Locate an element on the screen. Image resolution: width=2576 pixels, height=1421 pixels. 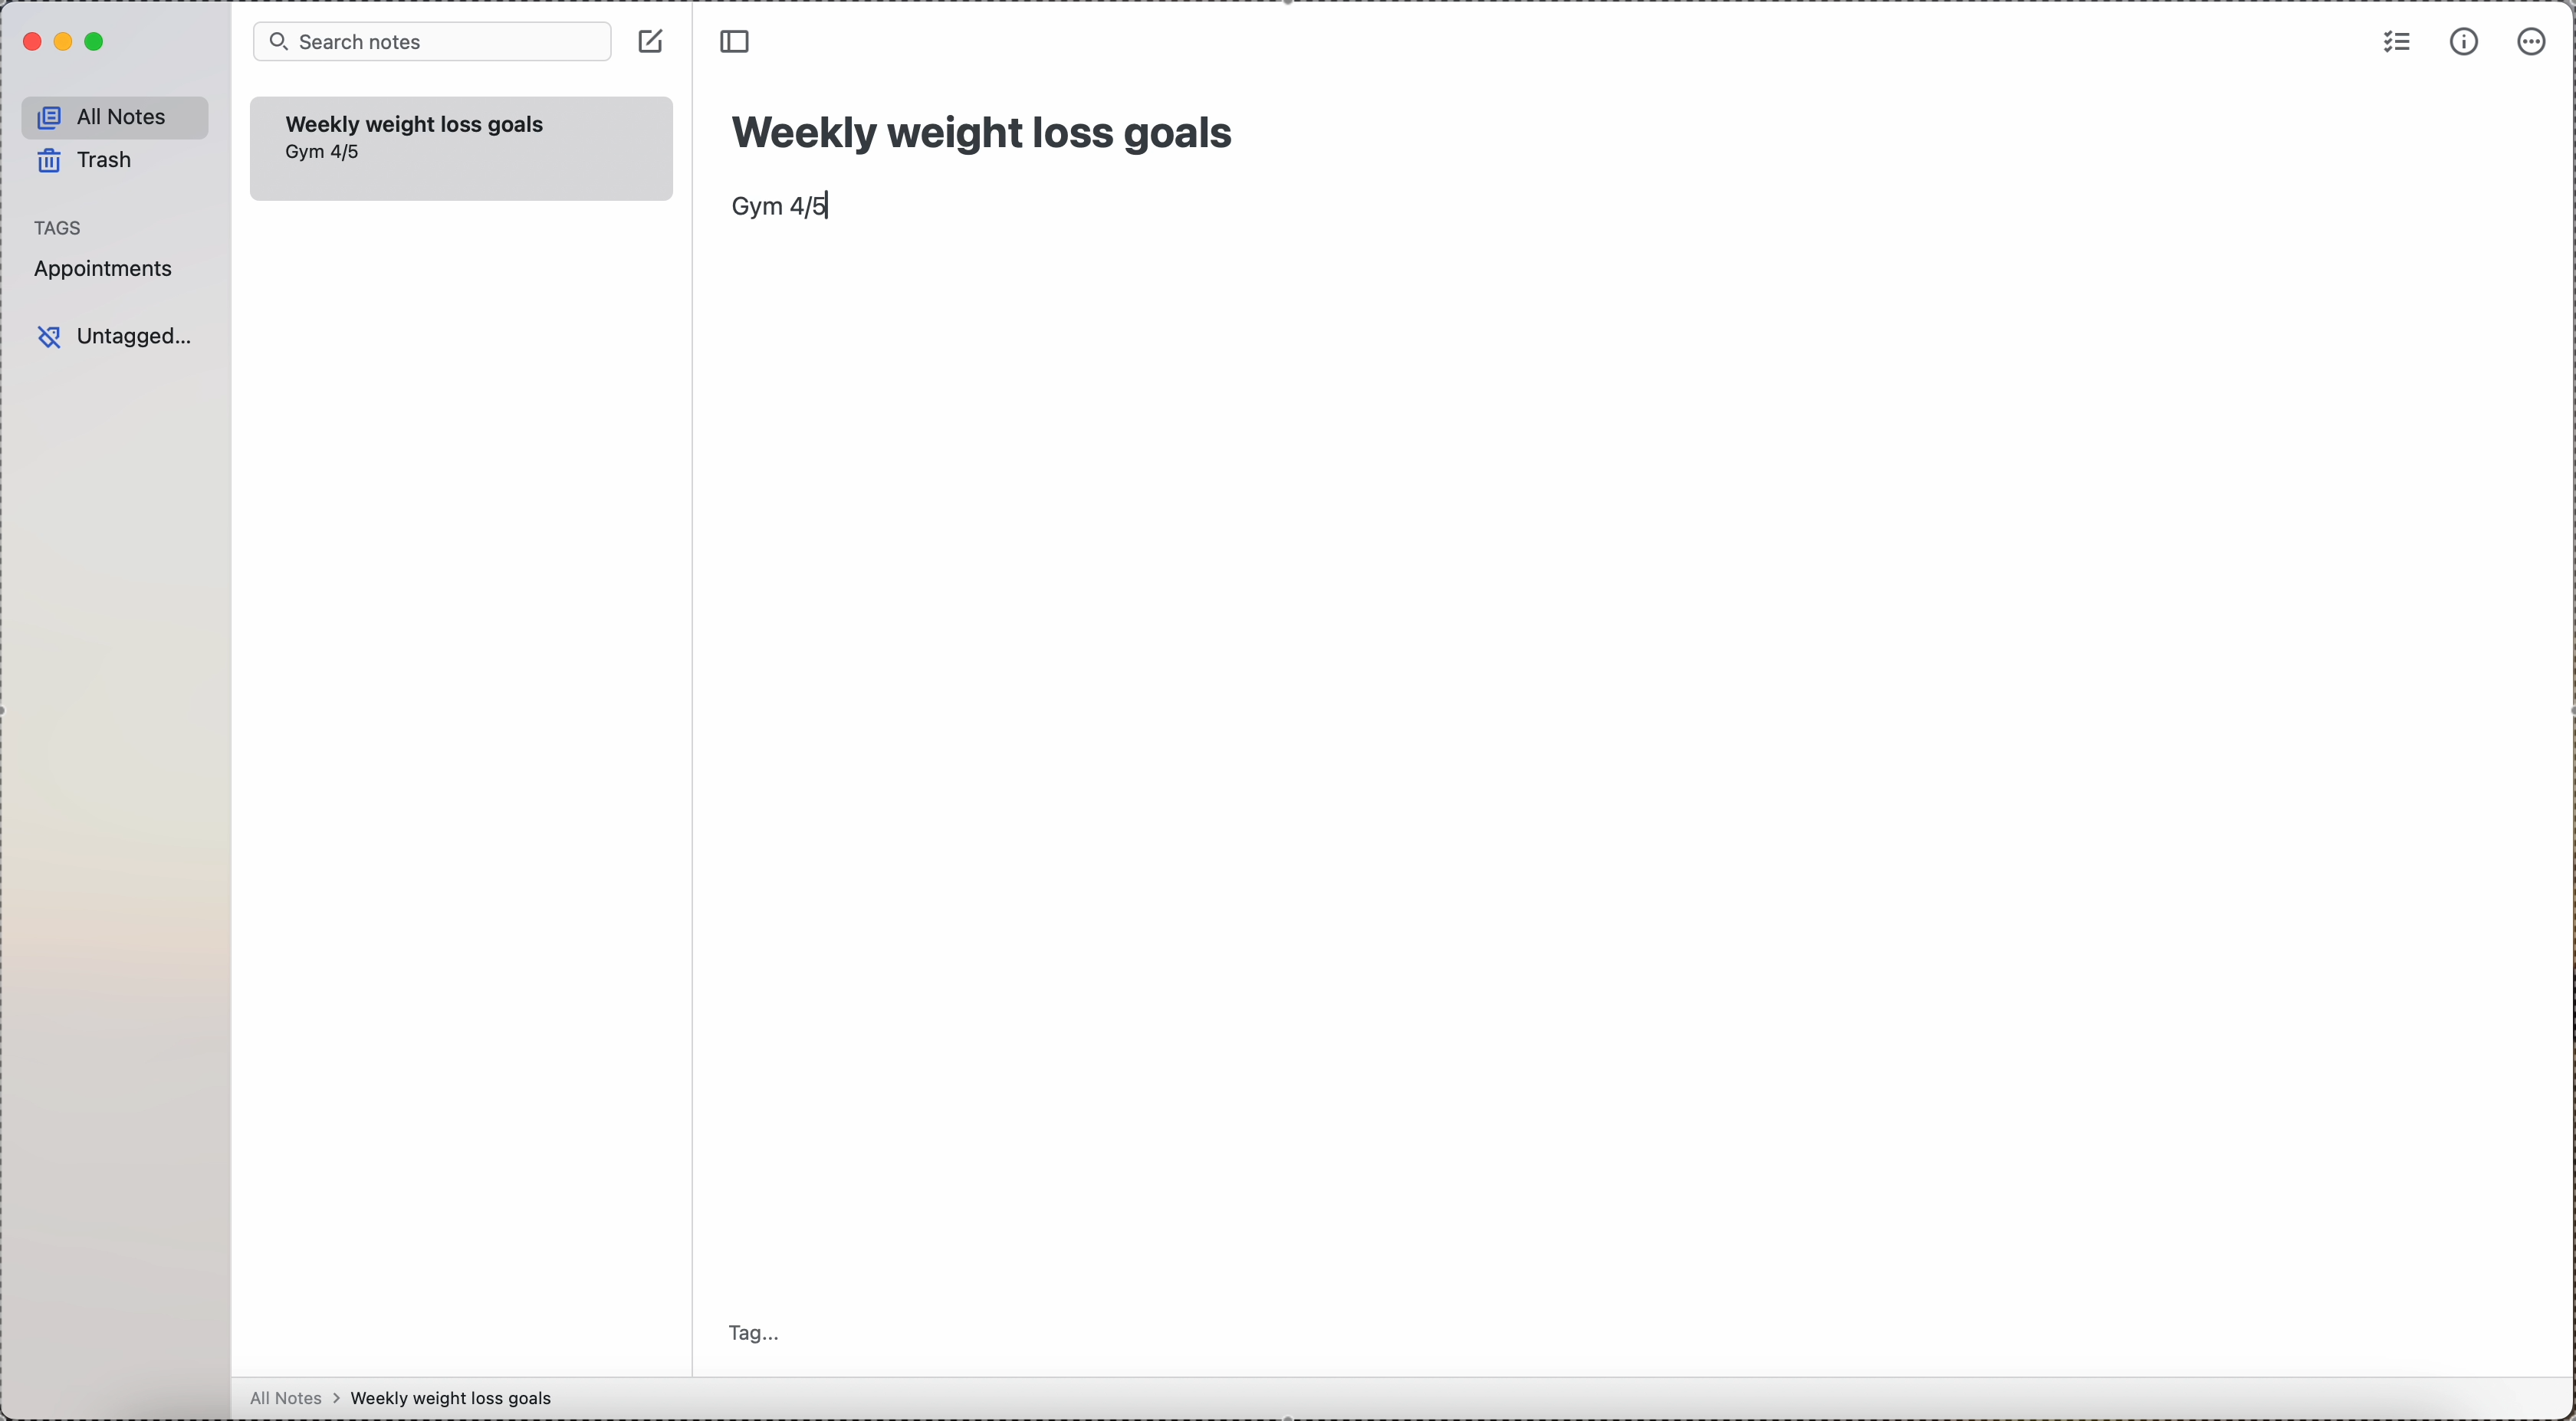
tags is located at coordinates (61, 227).